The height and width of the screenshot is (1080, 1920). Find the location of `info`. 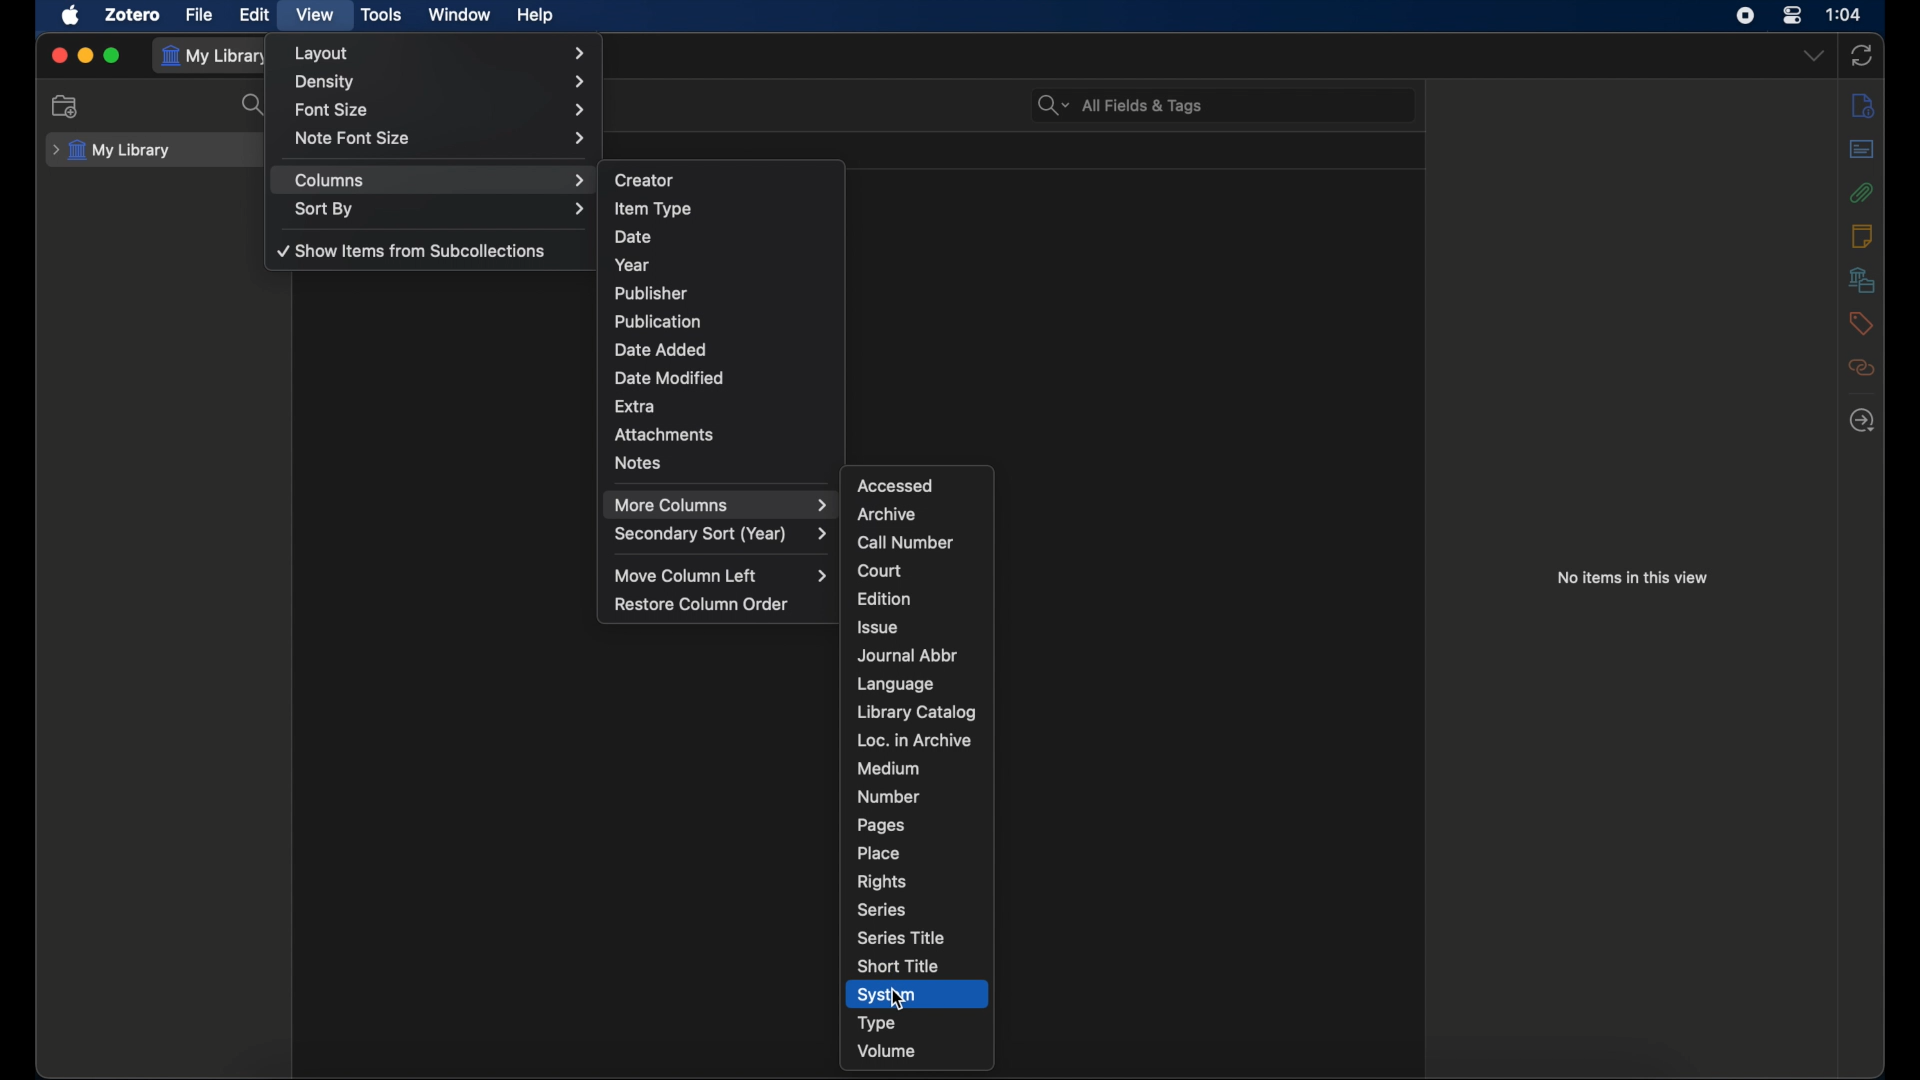

info is located at coordinates (1861, 107).